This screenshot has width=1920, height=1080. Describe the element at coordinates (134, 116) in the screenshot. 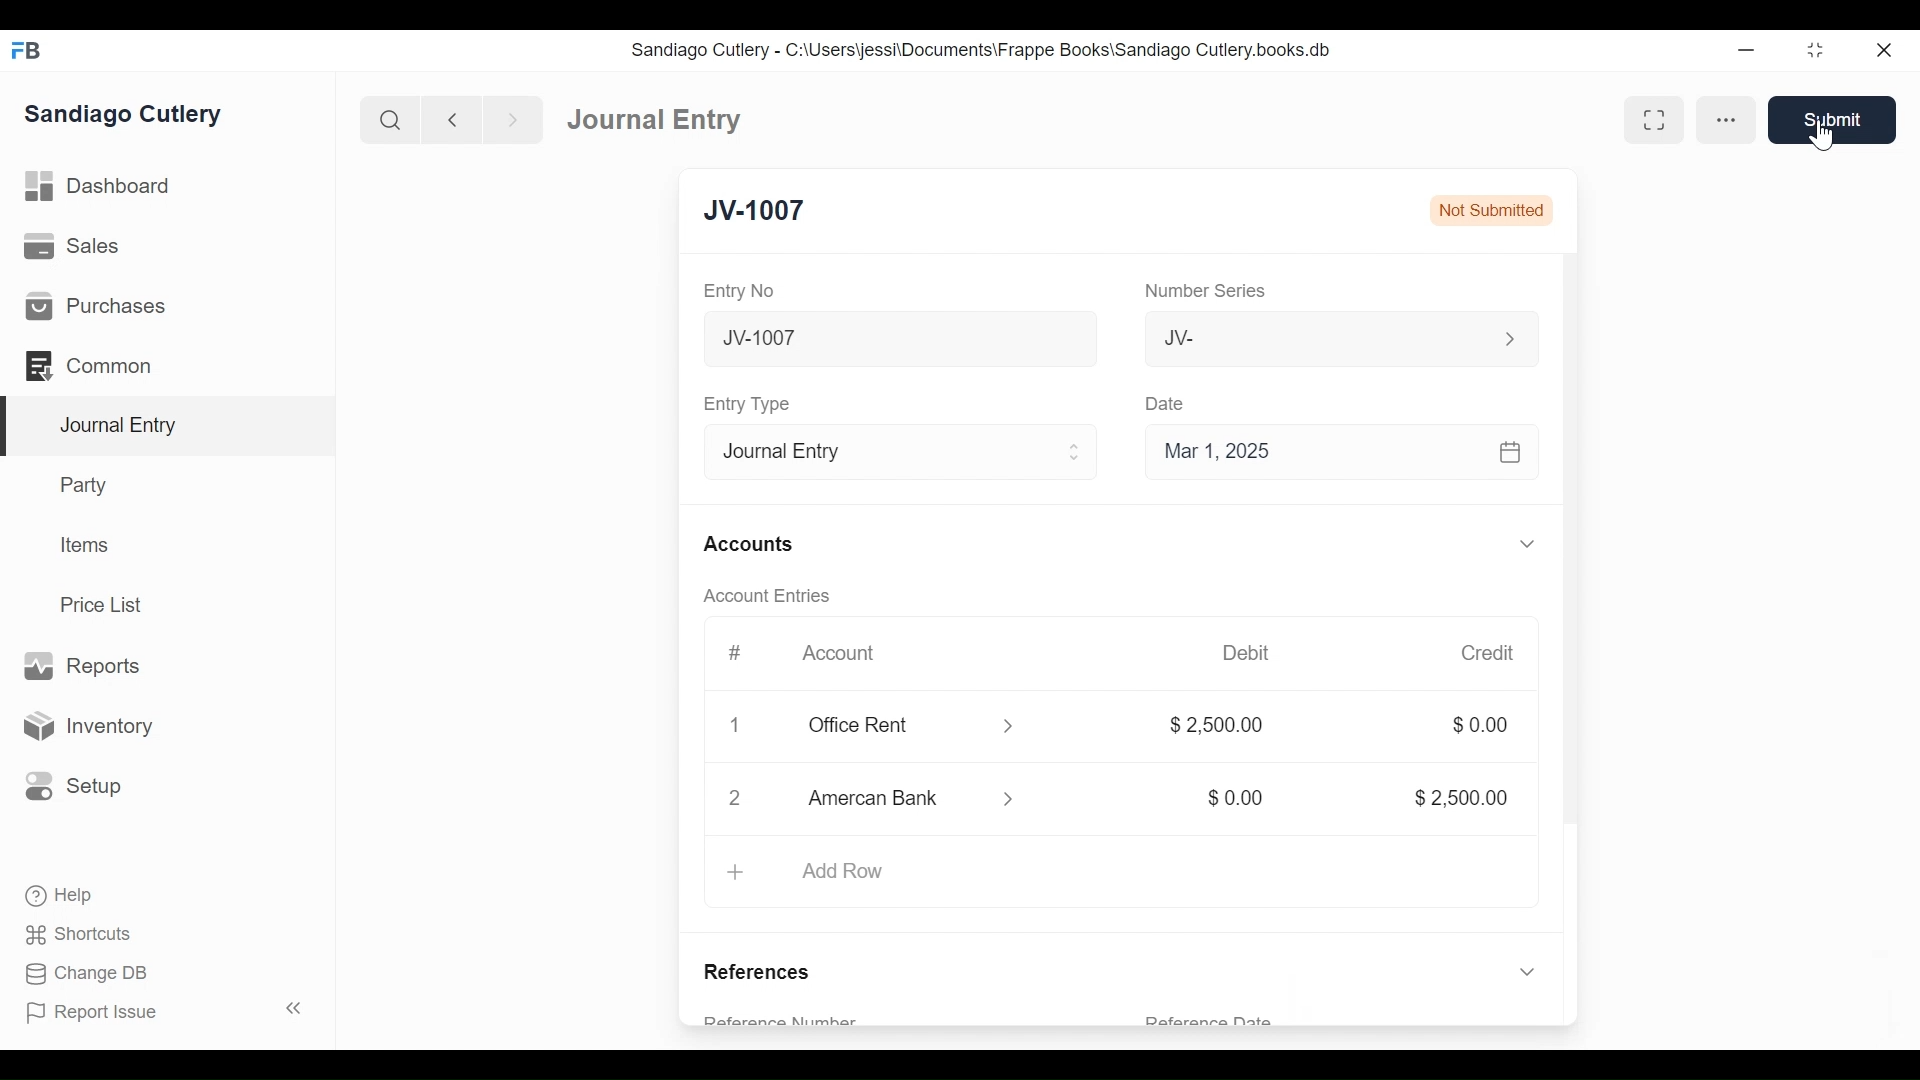

I see `Sandiago Cutlery` at that location.